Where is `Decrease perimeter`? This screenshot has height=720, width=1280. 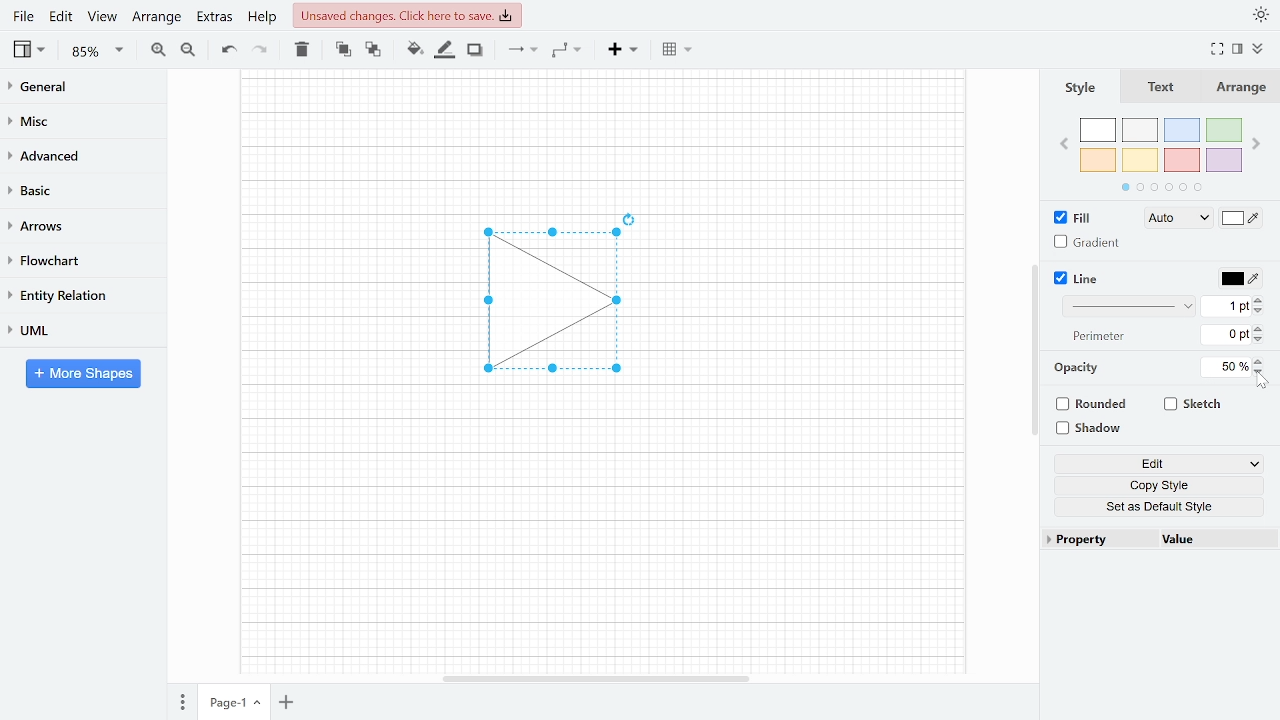 Decrease perimeter is located at coordinates (1260, 341).